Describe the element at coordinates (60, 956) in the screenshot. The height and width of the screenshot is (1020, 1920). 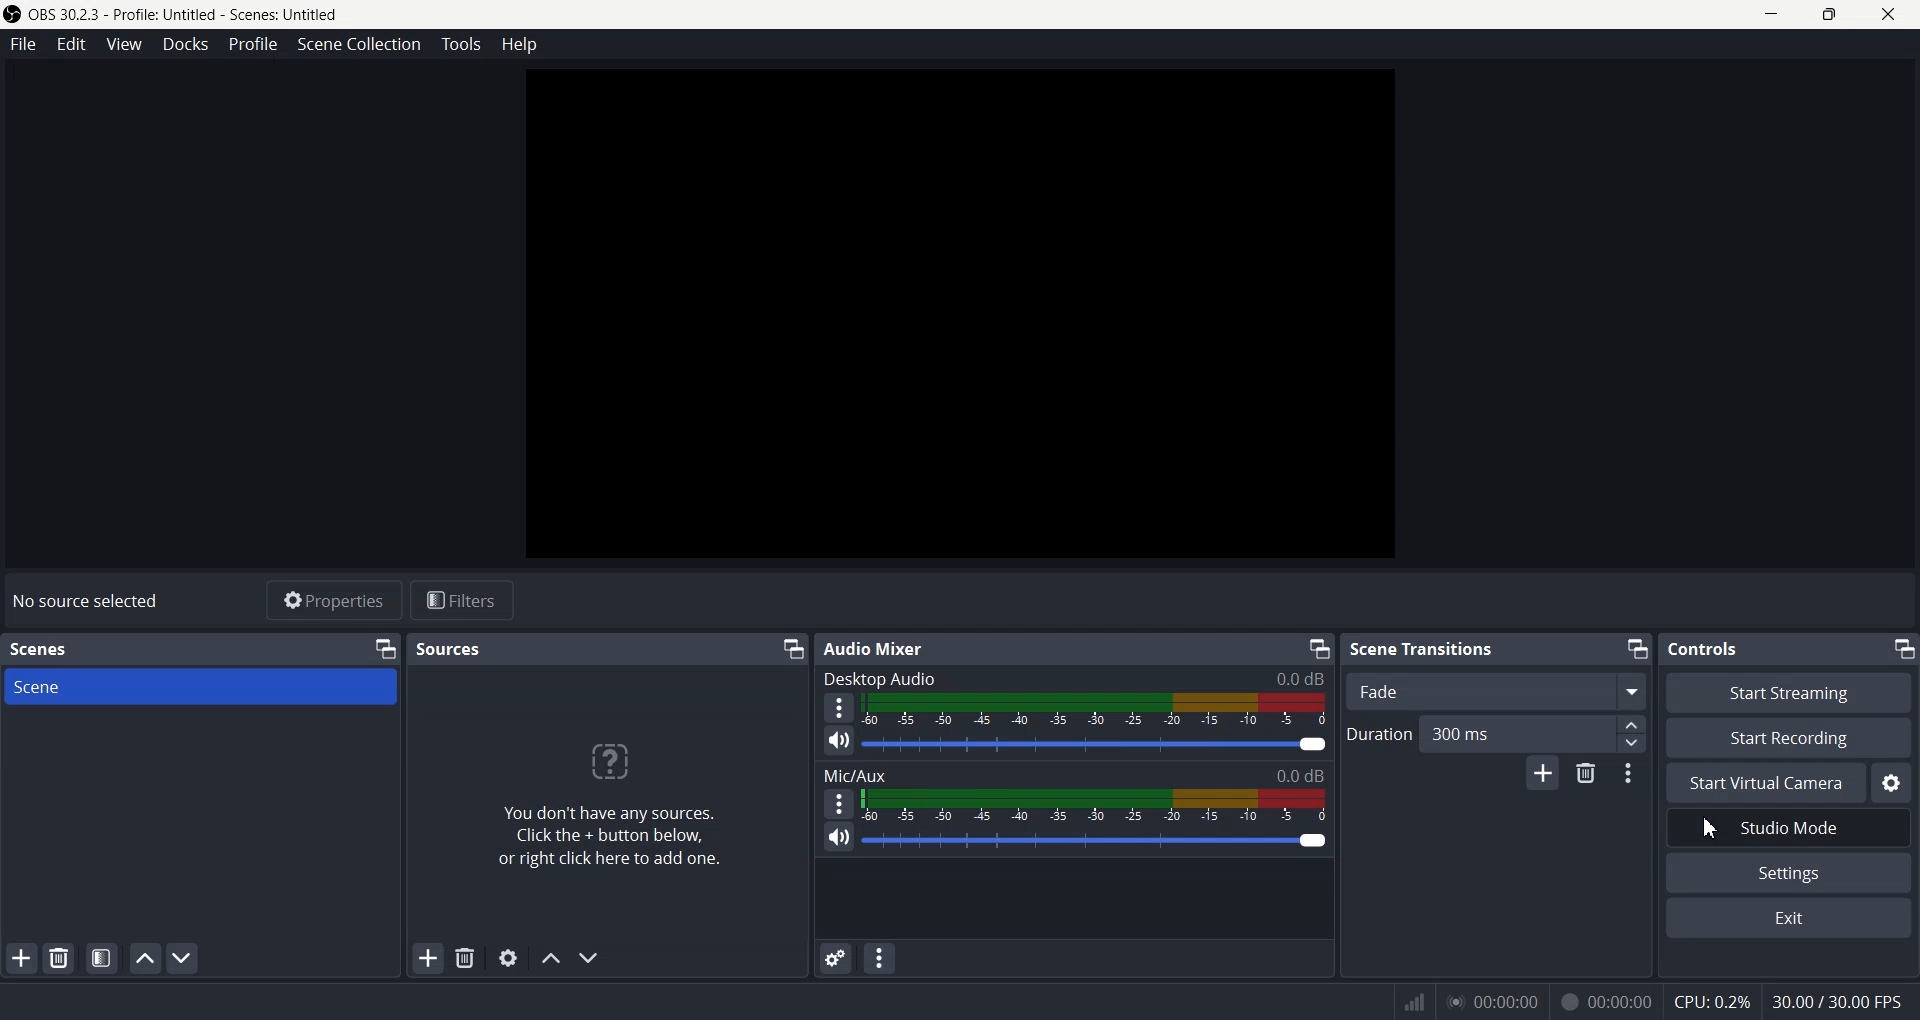
I see `Remove selected batch` at that location.